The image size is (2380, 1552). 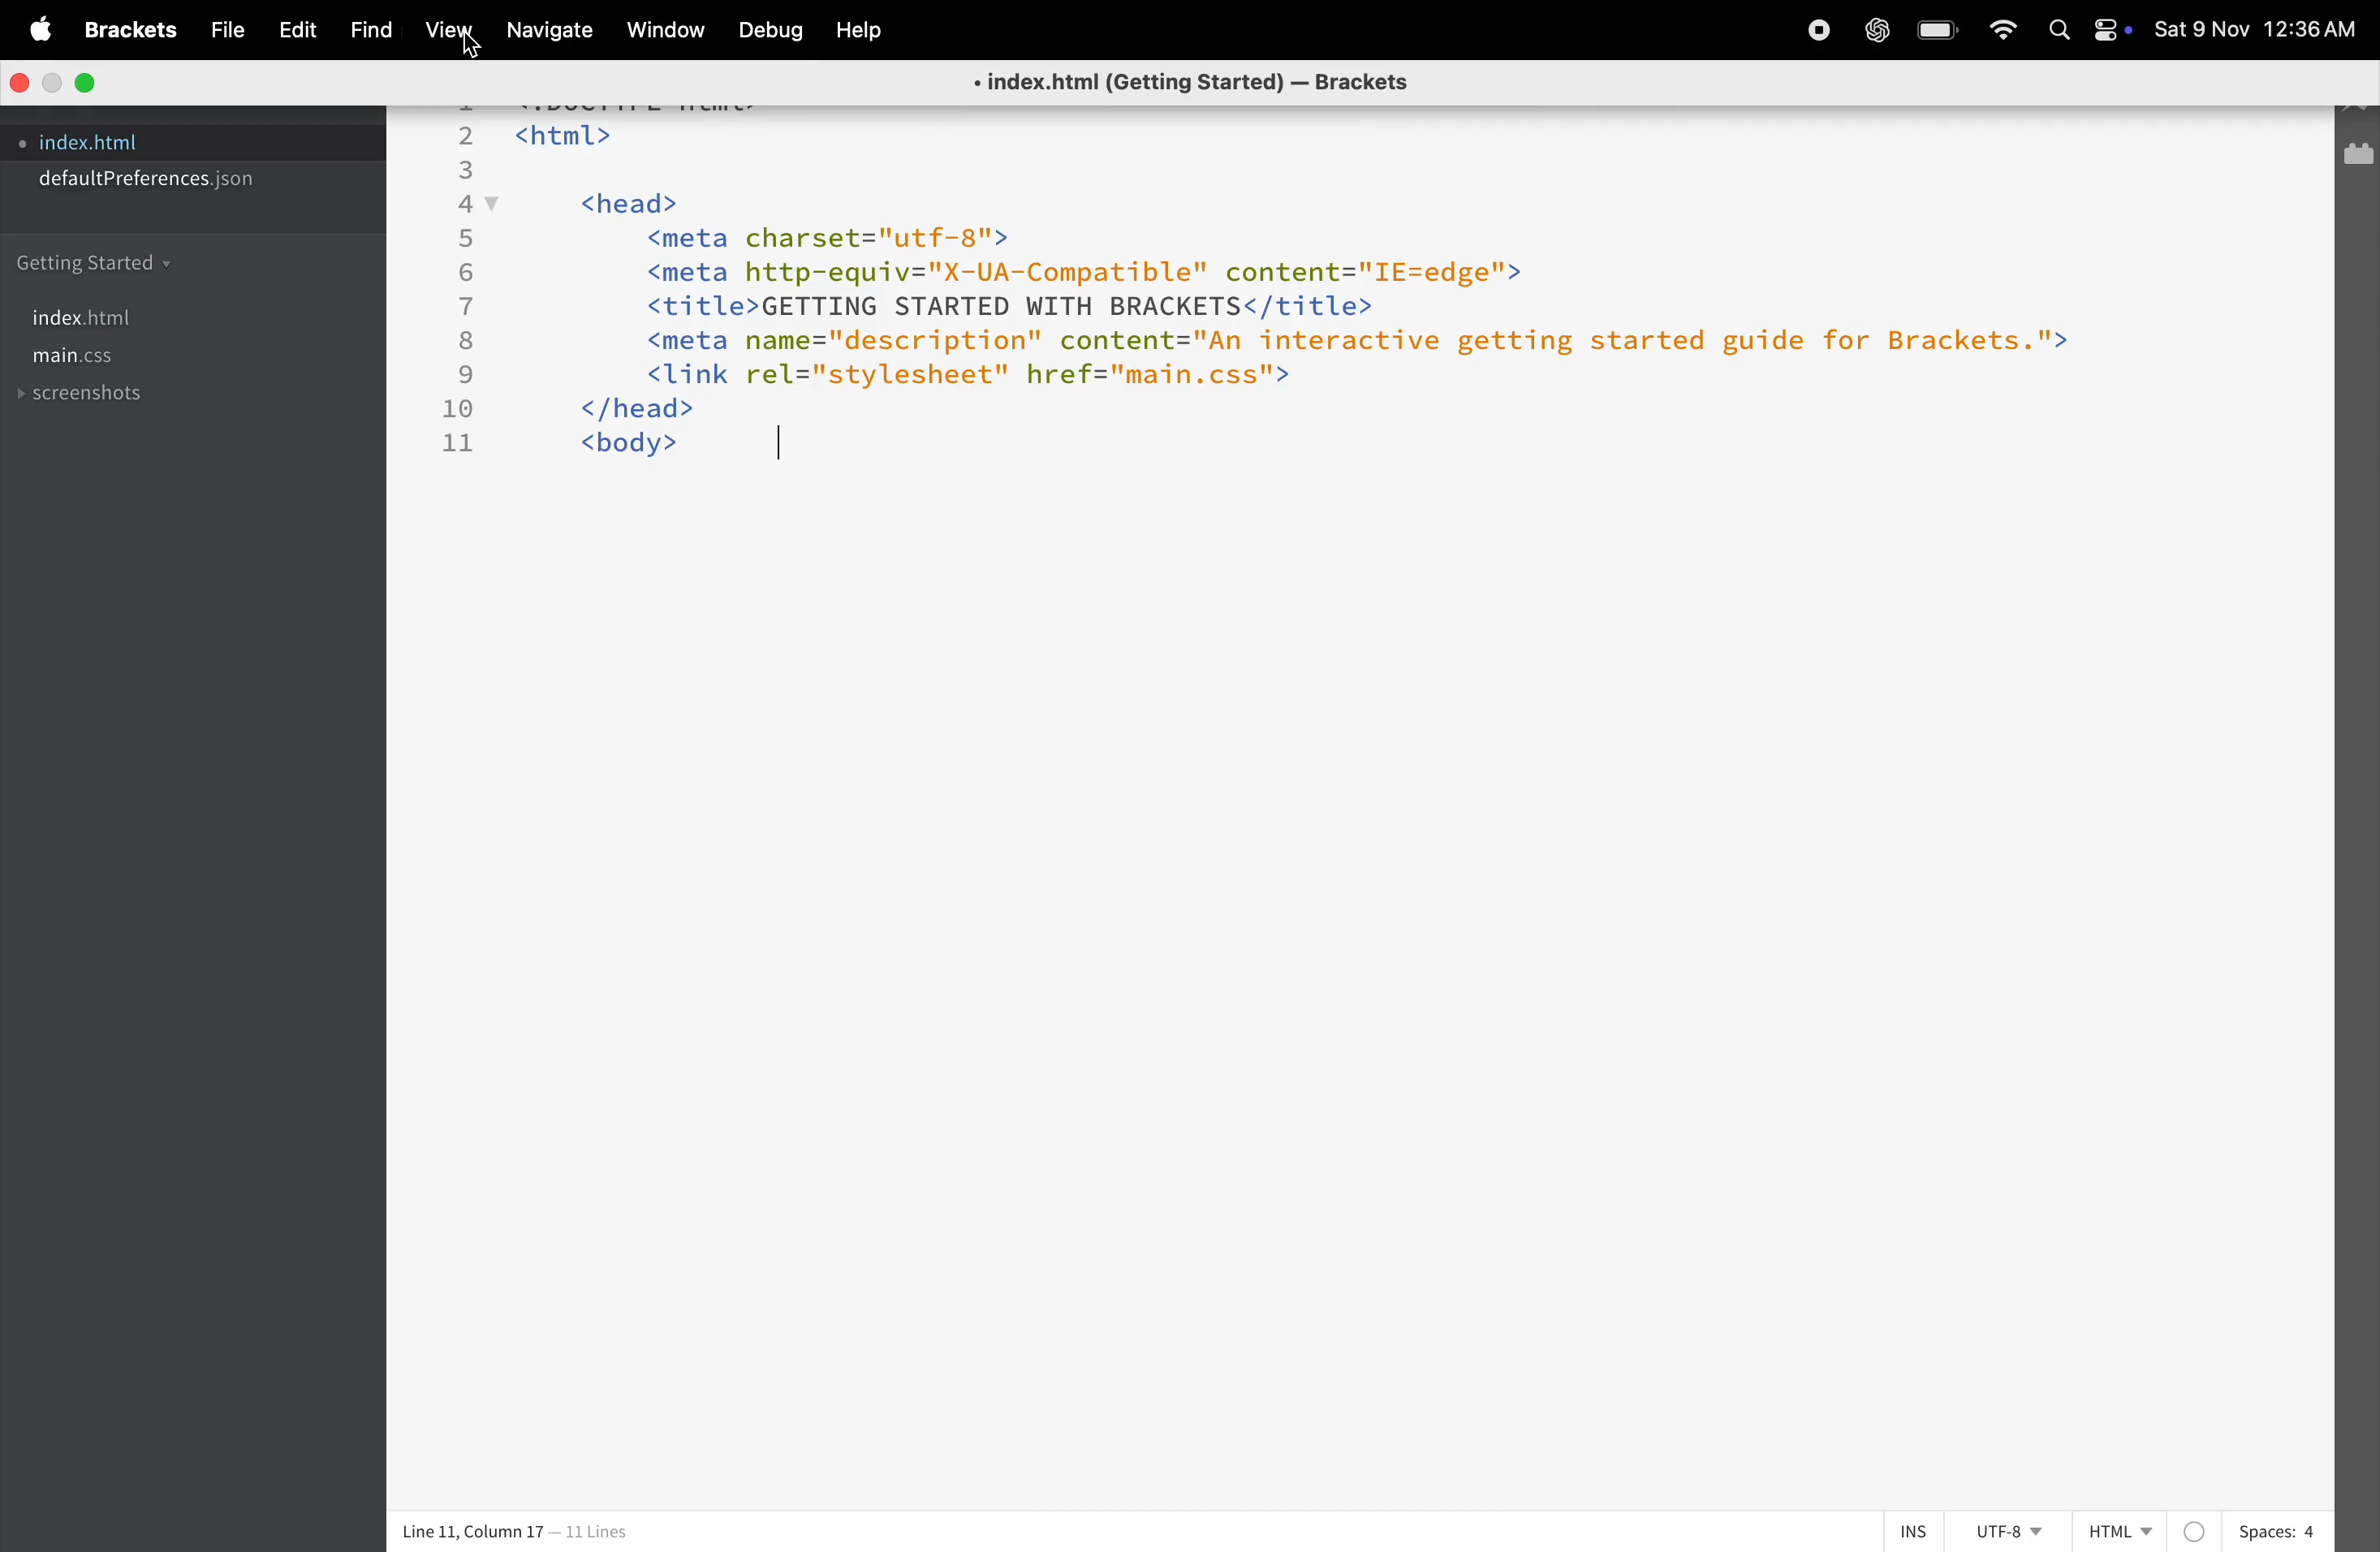 What do you see at coordinates (102, 360) in the screenshot?
I see `main.css` at bounding box center [102, 360].